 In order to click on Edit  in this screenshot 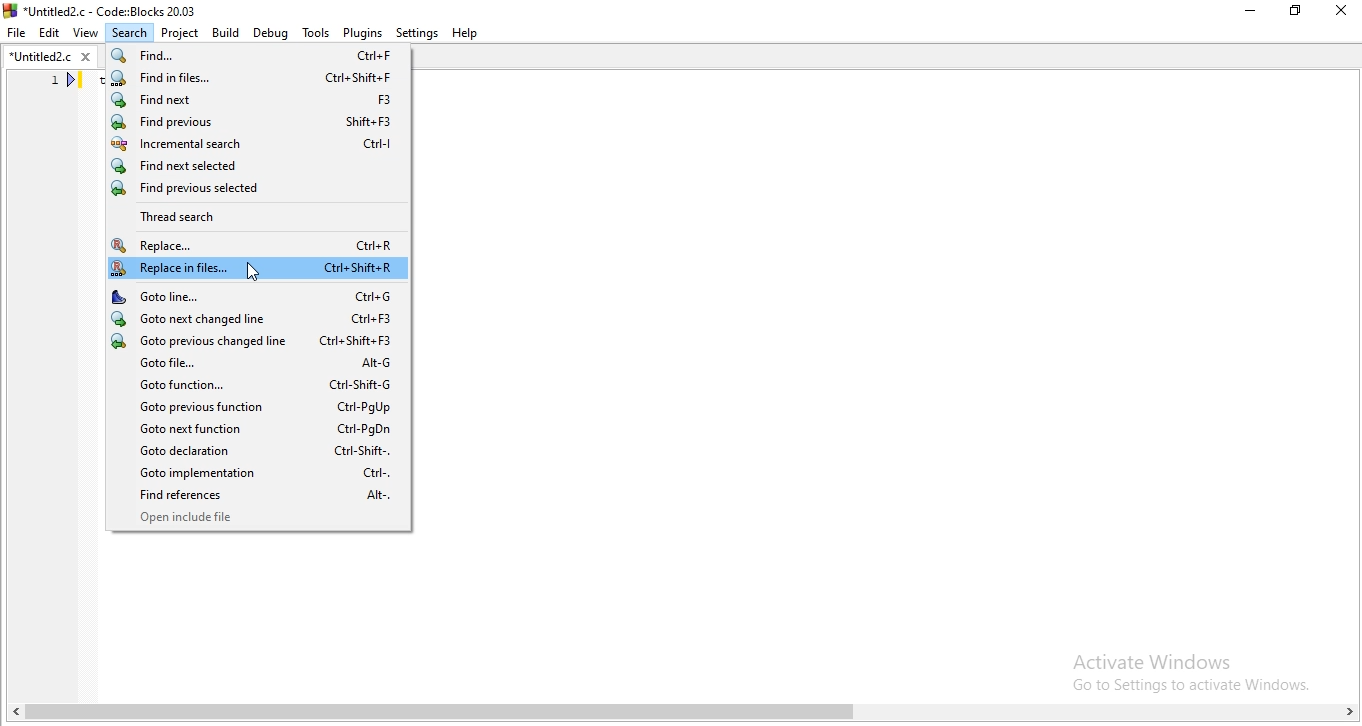, I will do `click(49, 33)`.